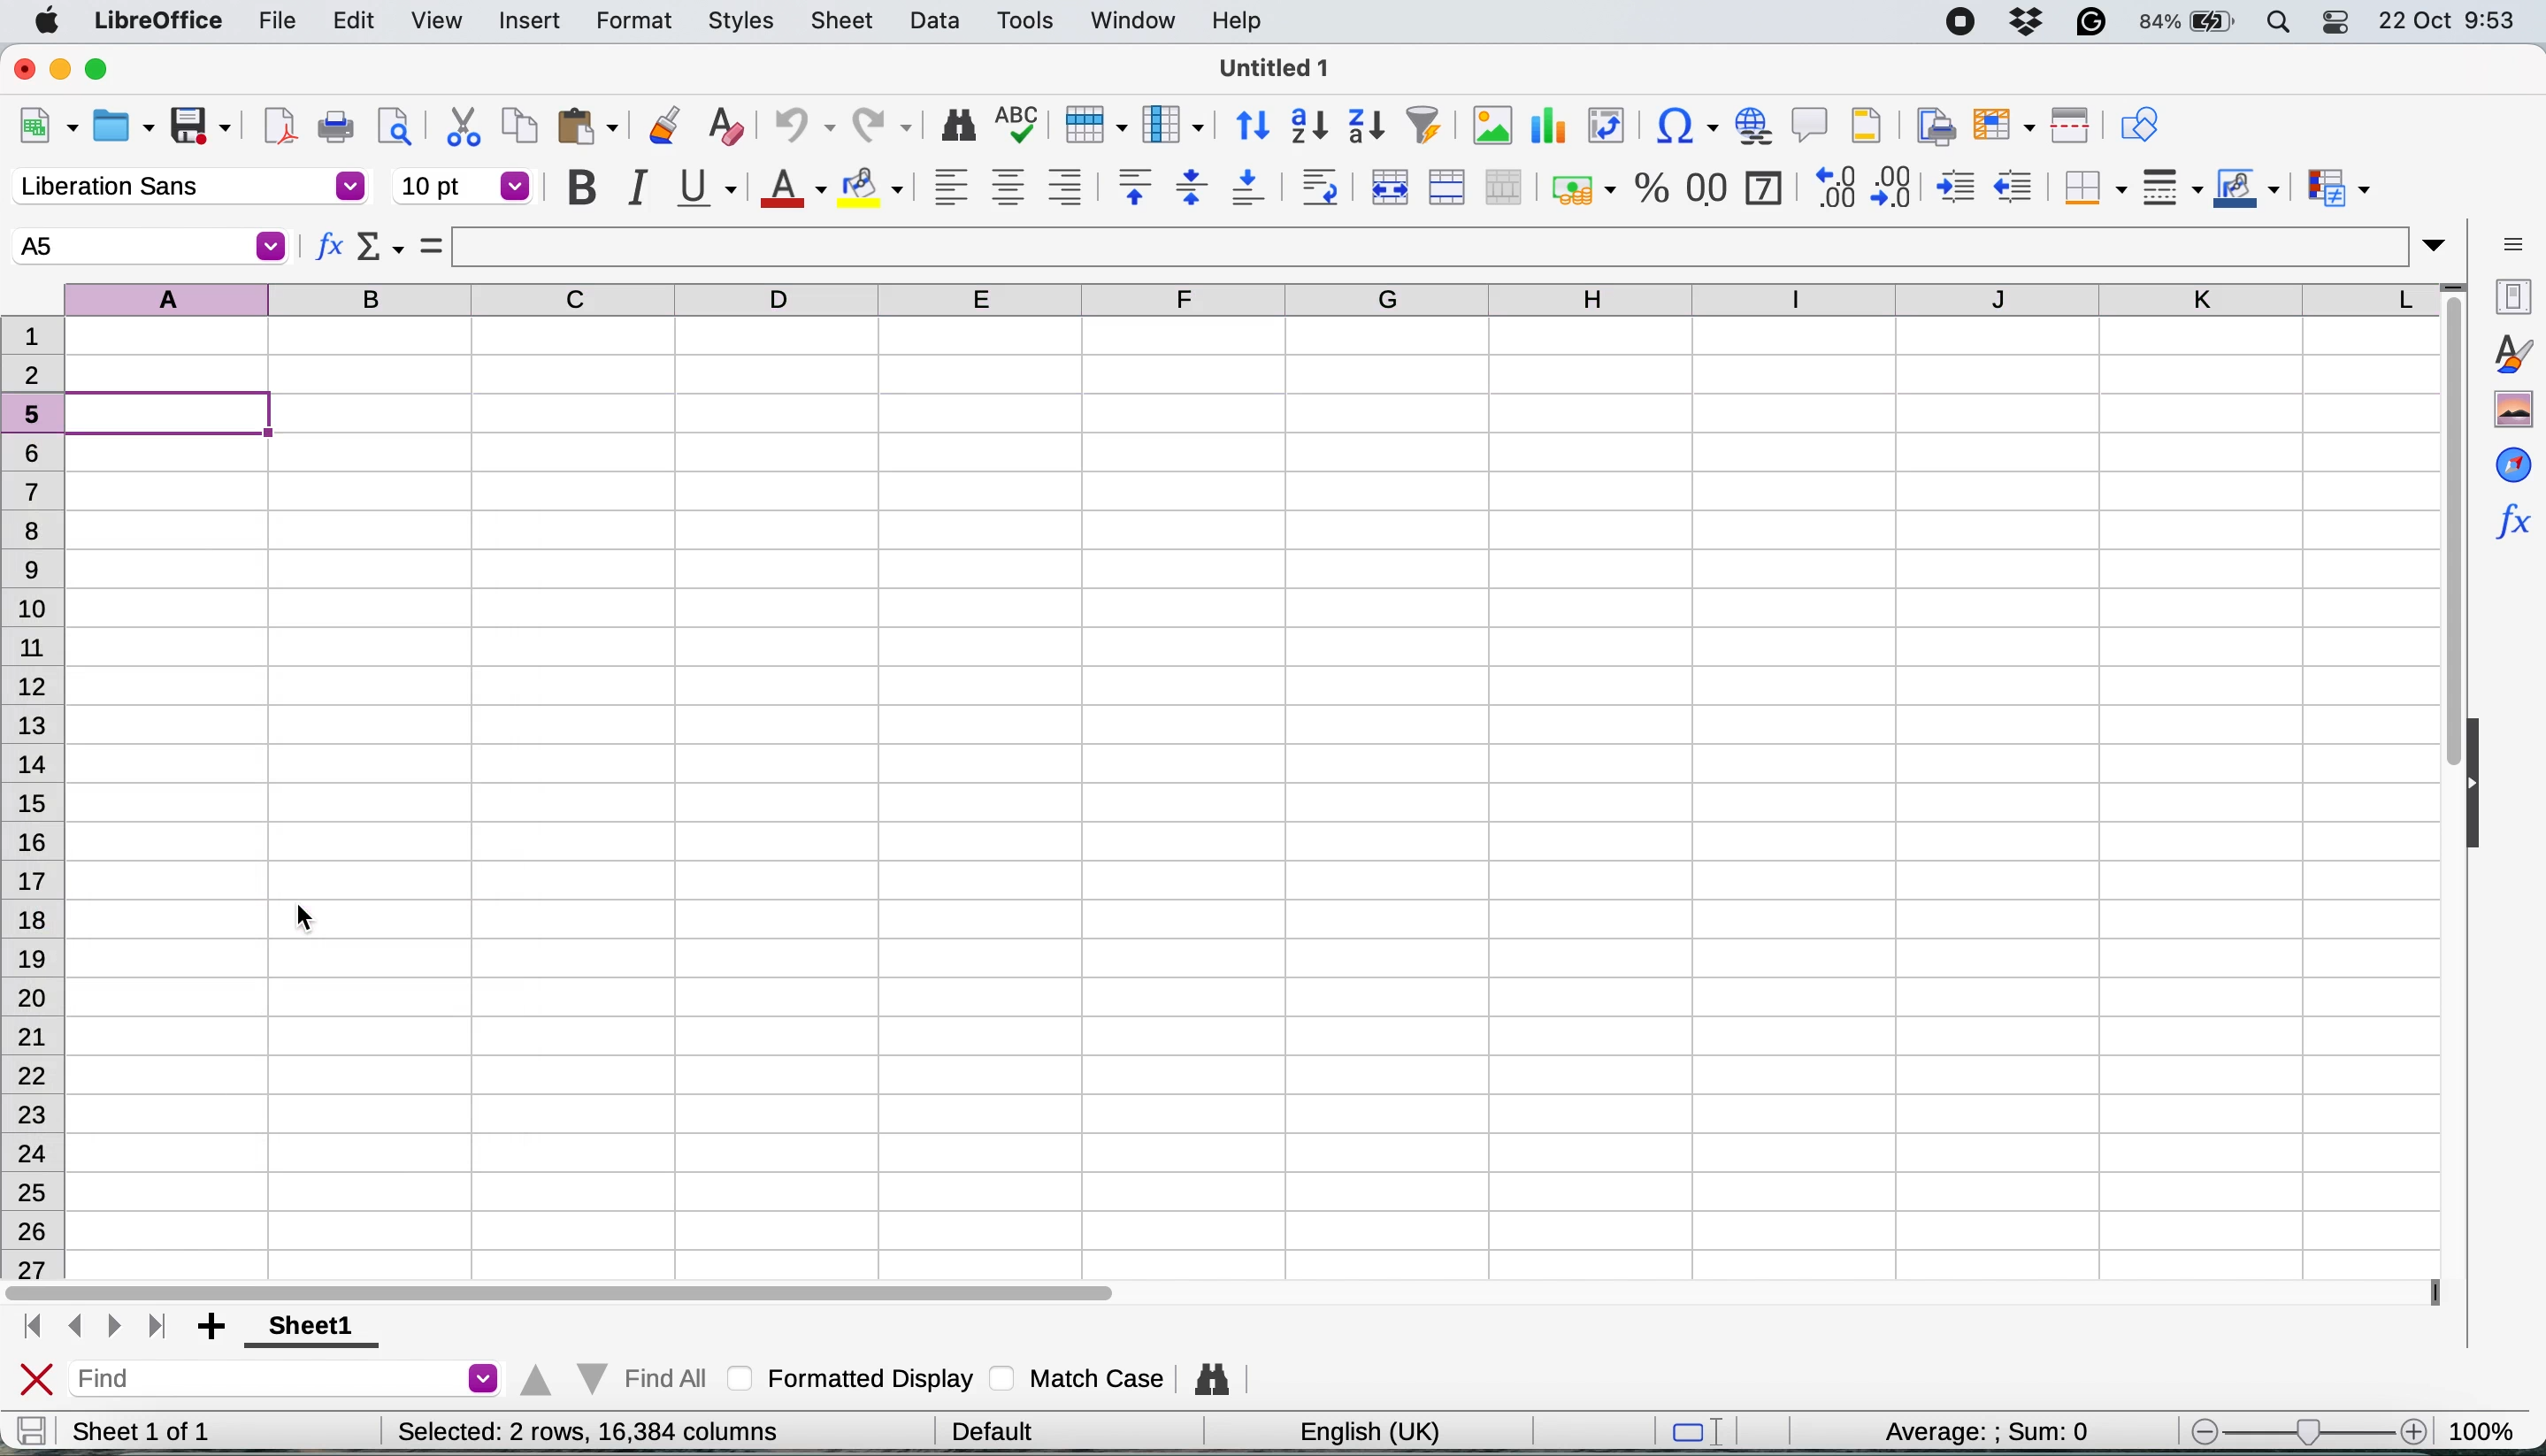 The width and height of the screenshot is (2546, 1456). What do you see at coordinates (63, 68) in the screenshot?
I see `minimise` at bounding box center [63, 68].